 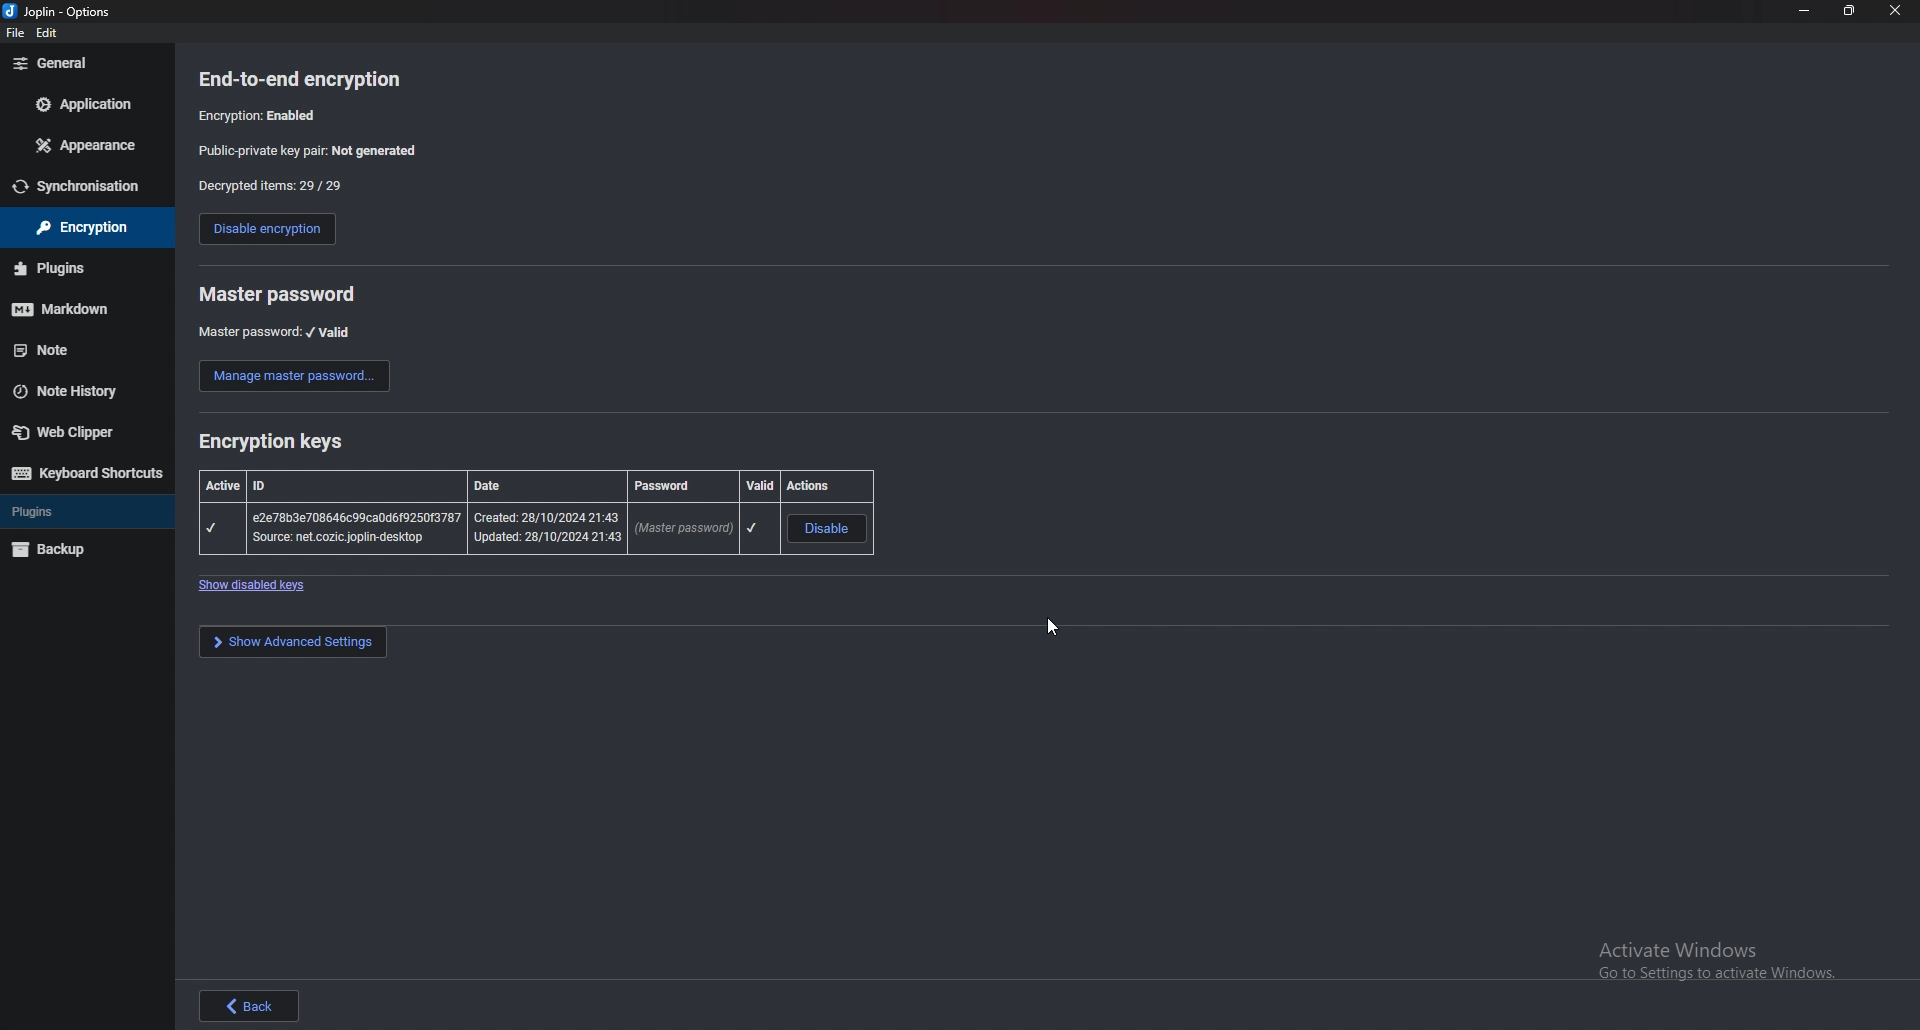 I want to click on master password valid, so click(x=277, y=332).